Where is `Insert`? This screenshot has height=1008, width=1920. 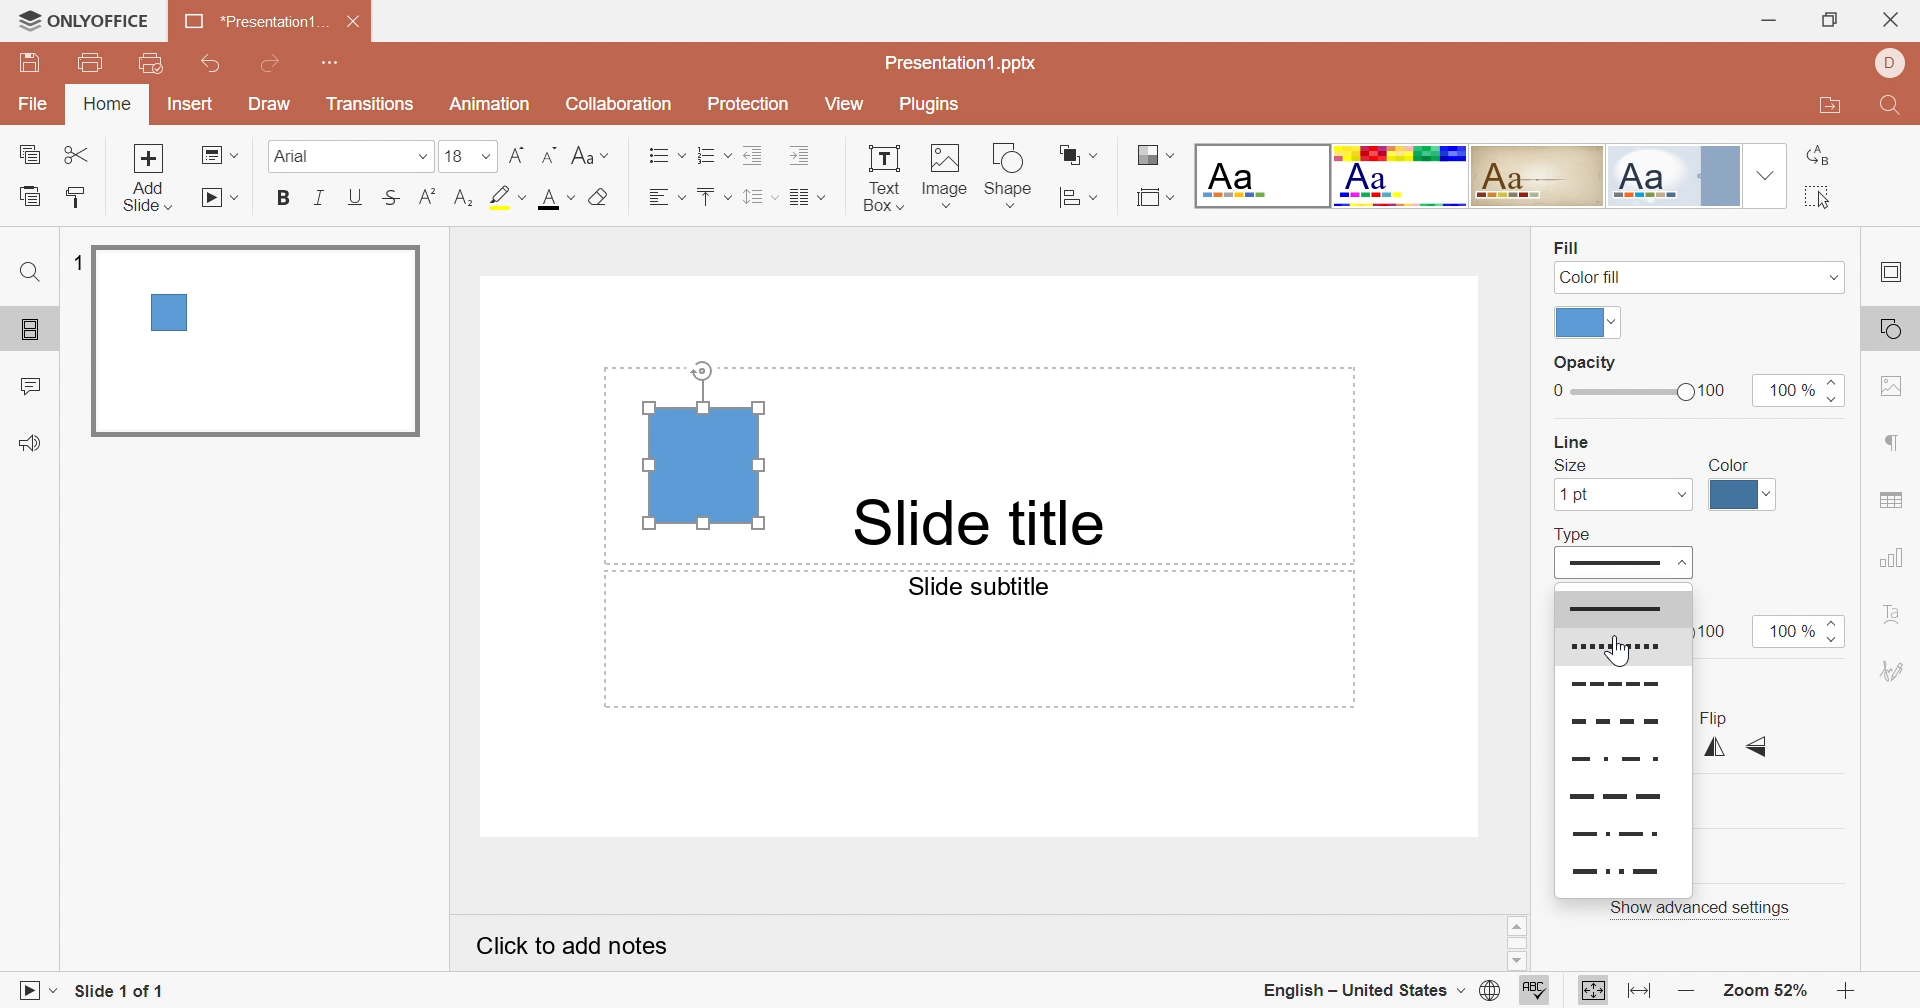
Insert is located at coordinates (189, 105).